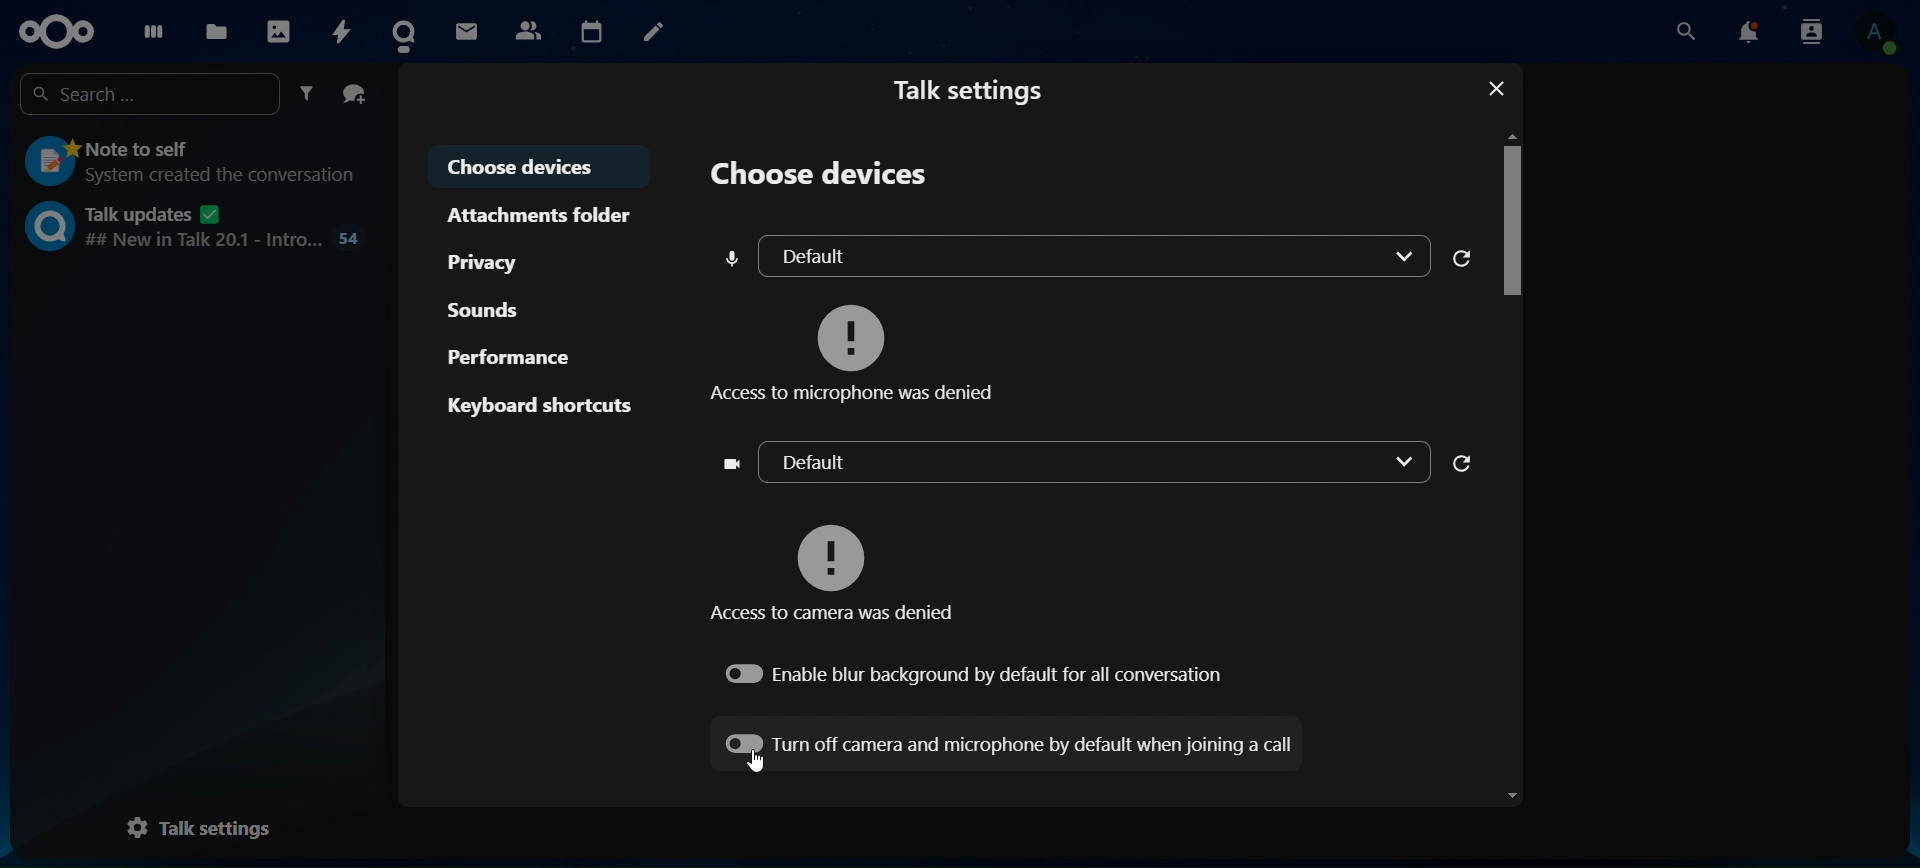 The height and width of the screenshot is (868, 1920). What do you see at coordinates (518, 361) in the screenshot?
I see `performance` at bounding box center [518, 361].